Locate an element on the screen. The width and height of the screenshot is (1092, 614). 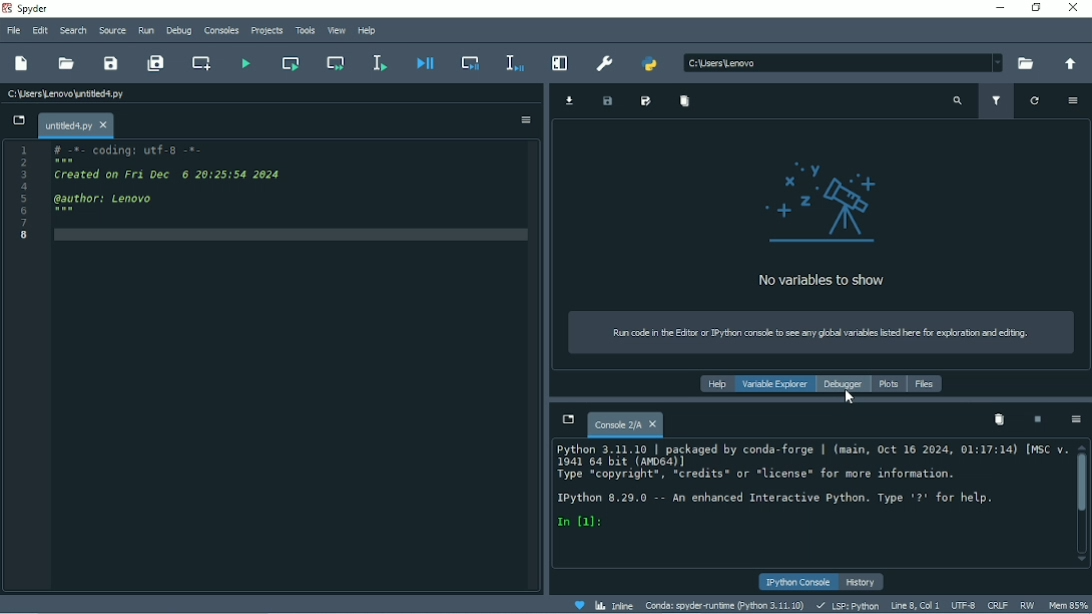
Preferences is located at coordinates (605, 62).